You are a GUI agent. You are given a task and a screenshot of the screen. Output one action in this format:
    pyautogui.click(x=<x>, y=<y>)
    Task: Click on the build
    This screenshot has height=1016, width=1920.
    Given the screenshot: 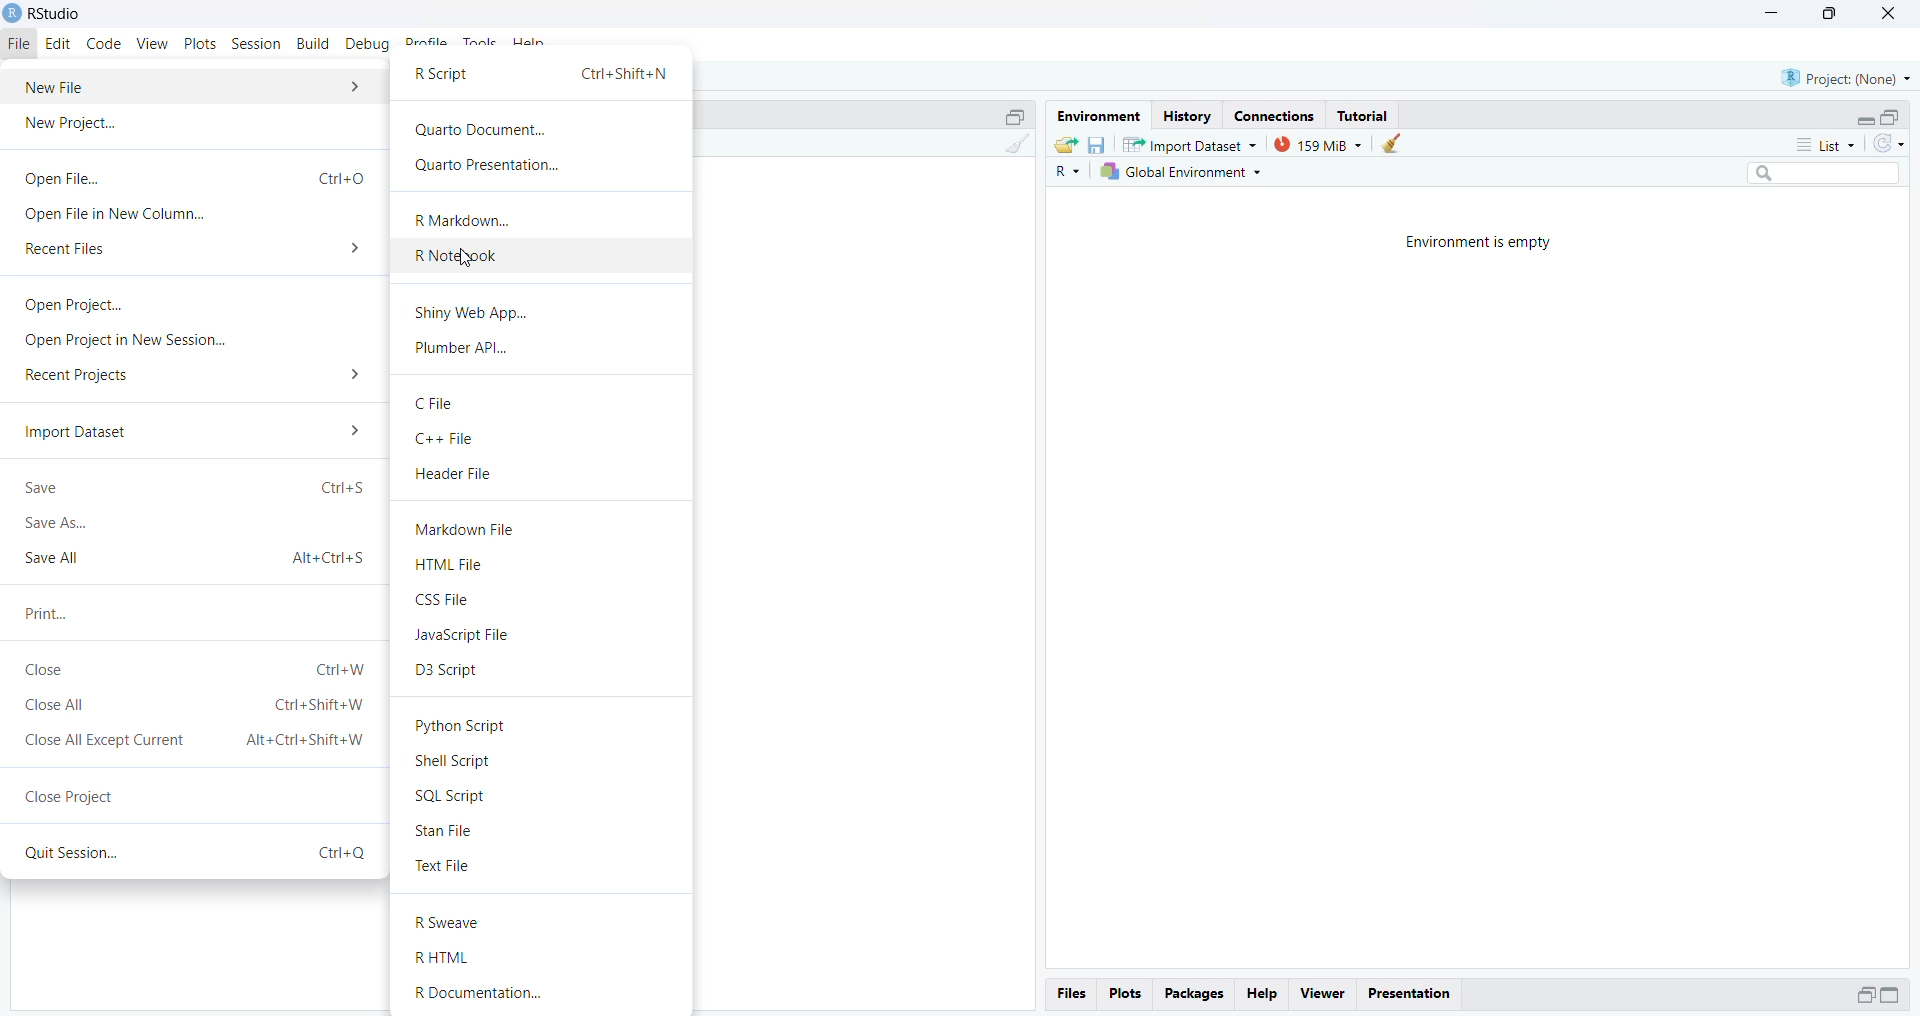 What is the action you would take?
    pyautogui.click(x=315, y=44)
    